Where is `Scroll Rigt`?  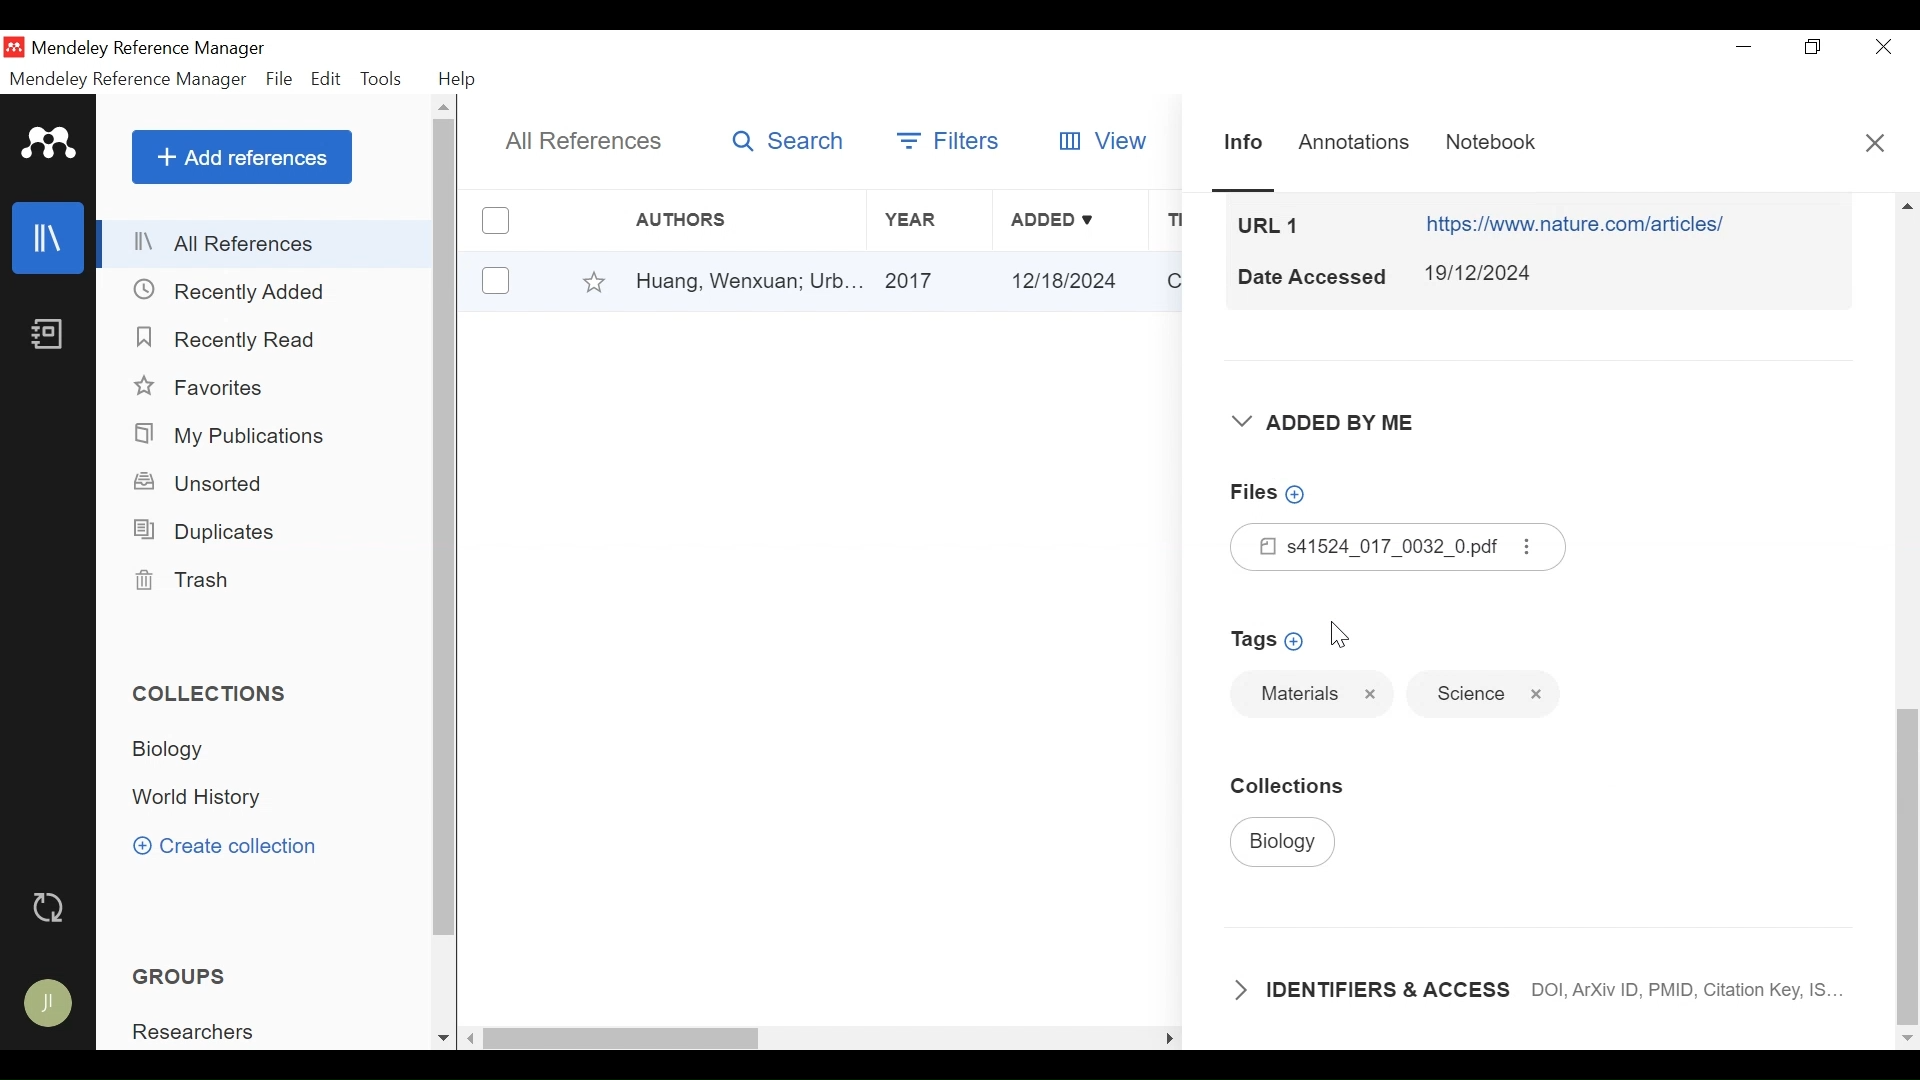 Scroll Rigt is located at coordinates (1167, 1040).